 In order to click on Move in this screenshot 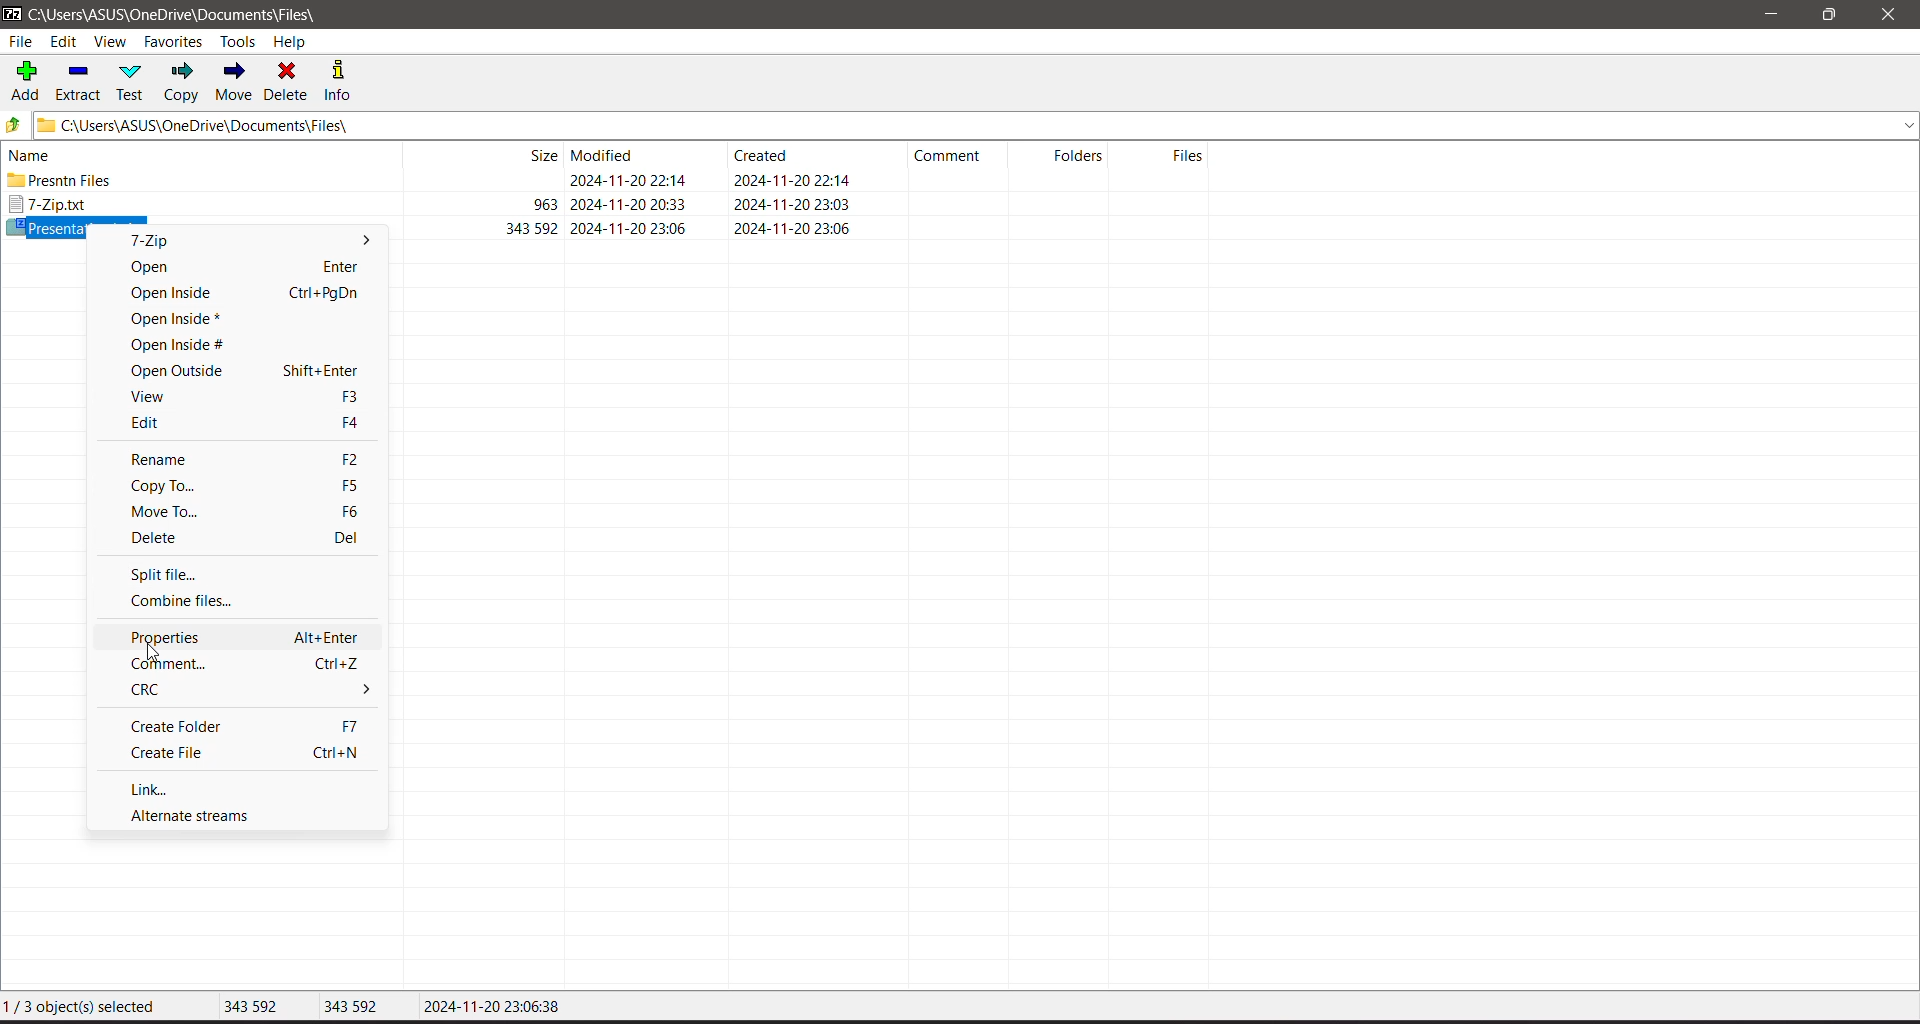, I will do `click(234, 82)`.